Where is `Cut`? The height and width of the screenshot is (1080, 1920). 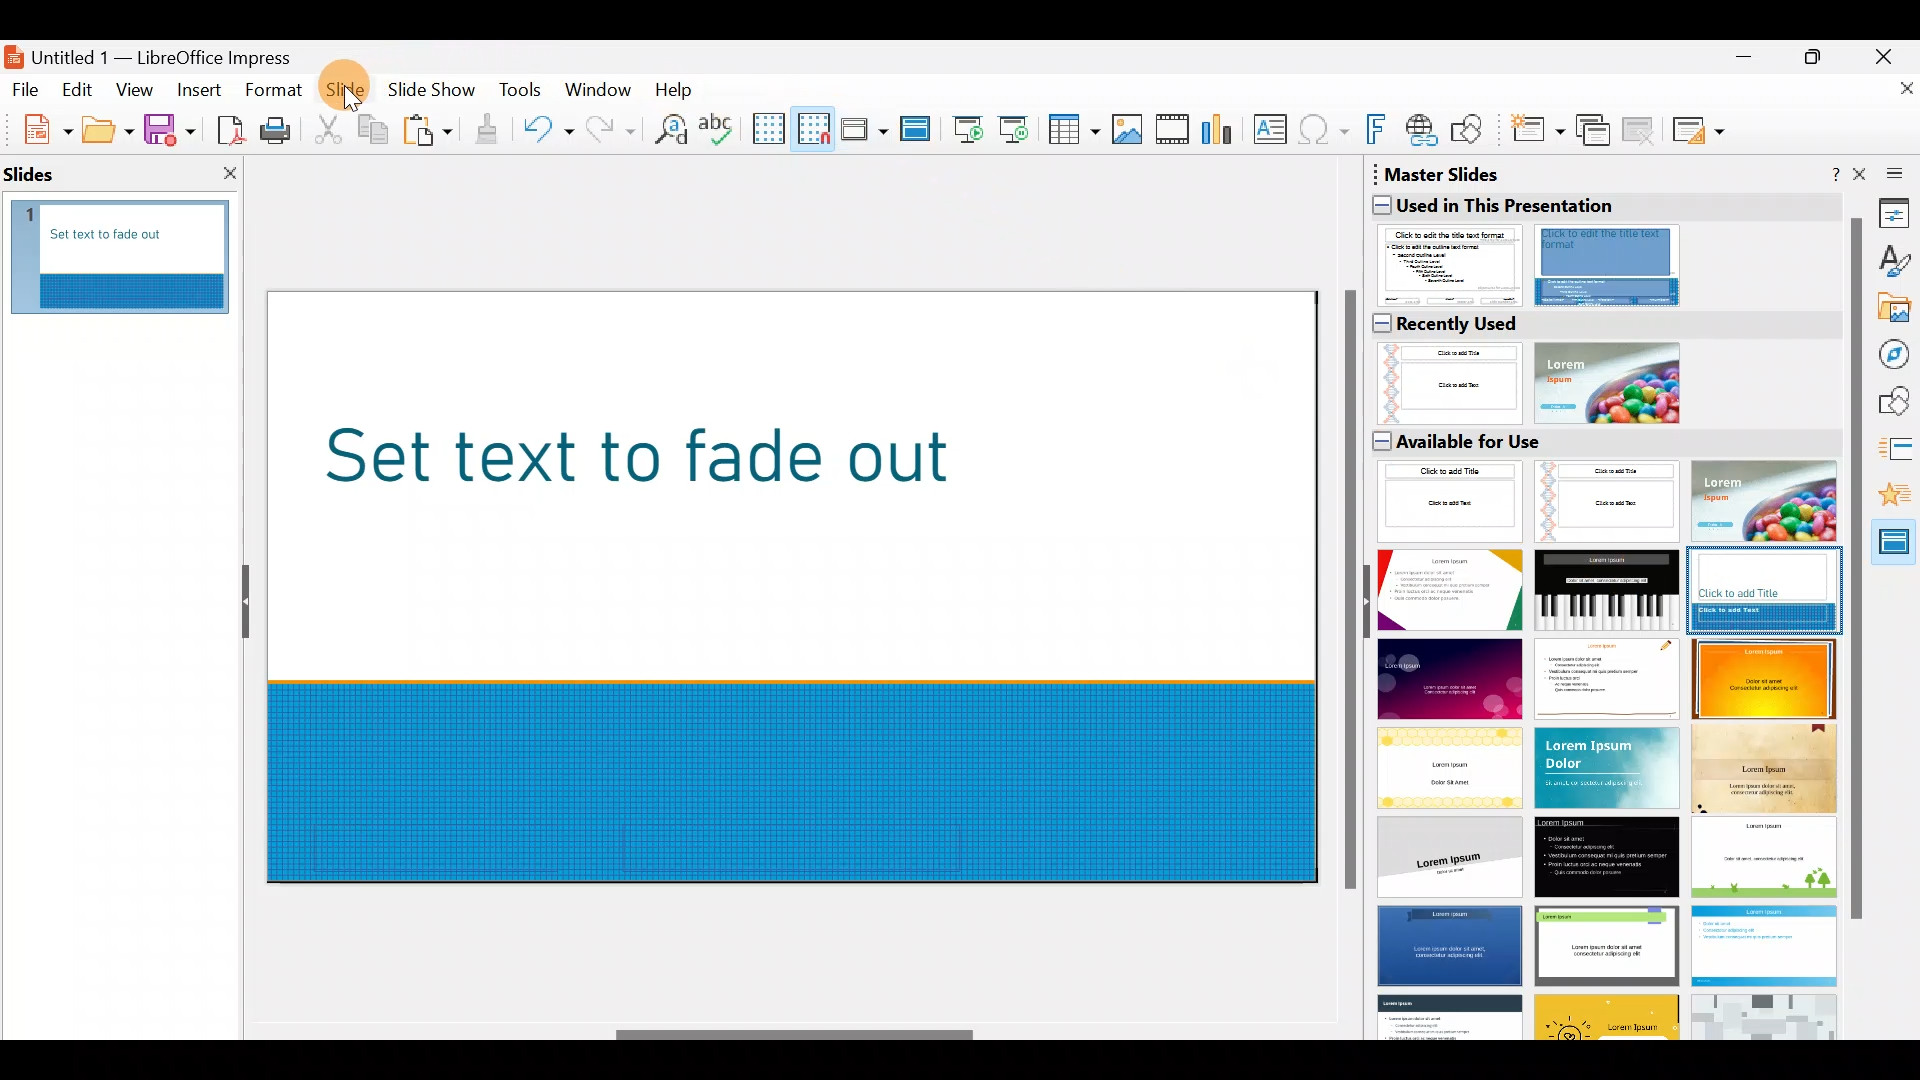 Cut is located at coordinates (331, 130).